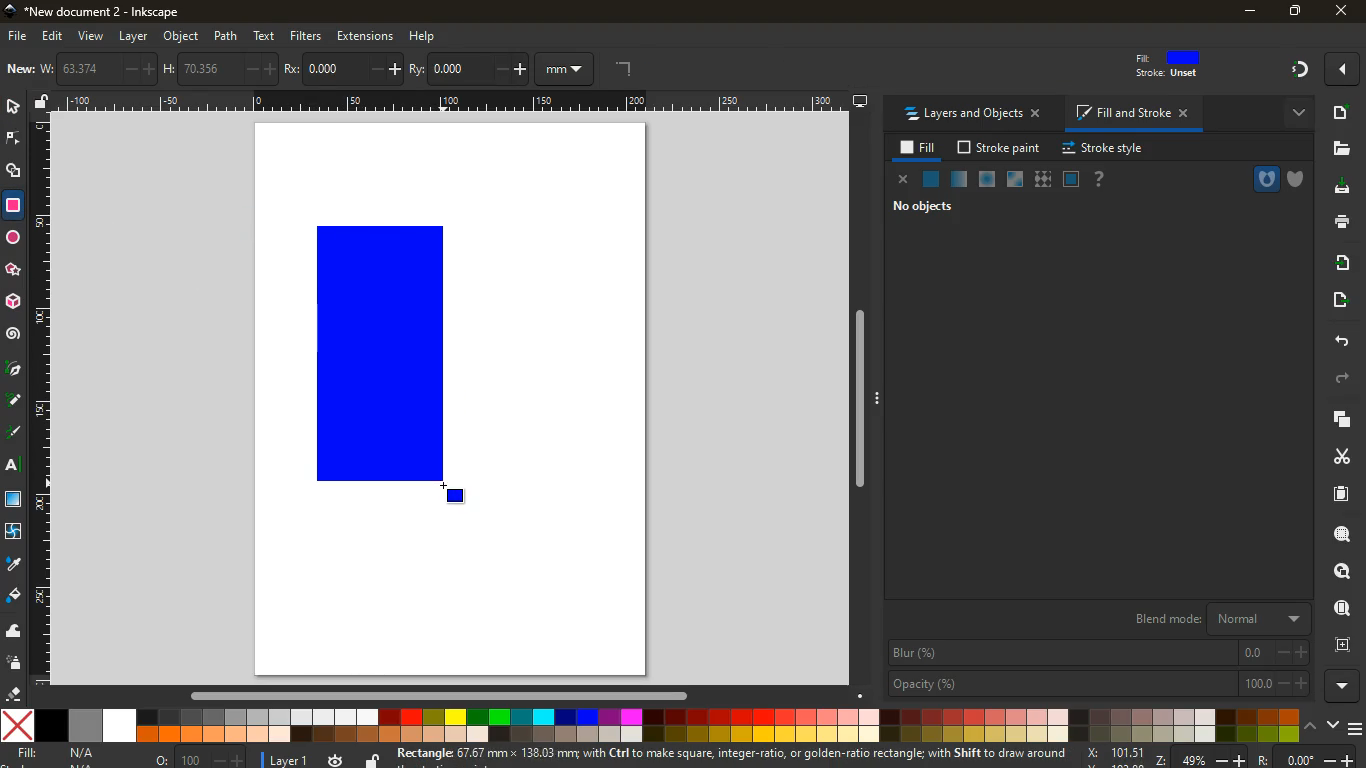  I want to click on , so click(13, 269).